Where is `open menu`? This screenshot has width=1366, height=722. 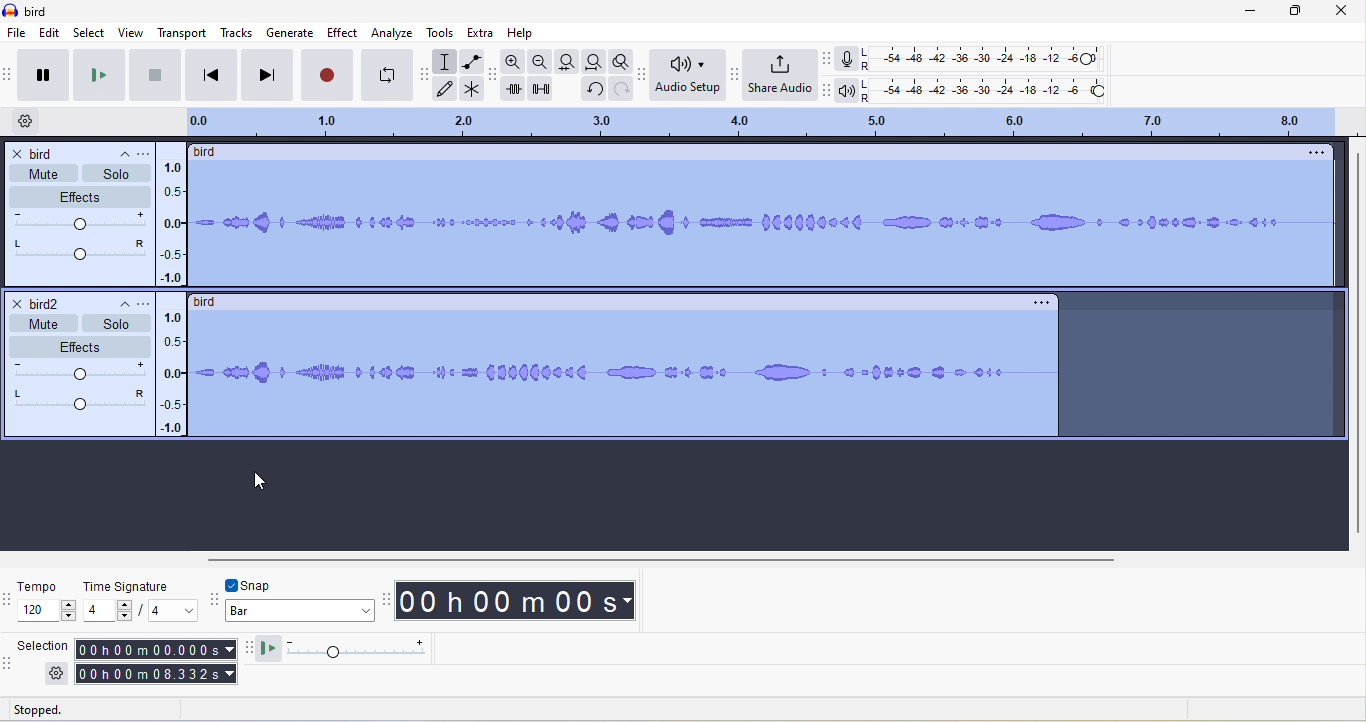 open menu is located at coordinates (1324, 153).